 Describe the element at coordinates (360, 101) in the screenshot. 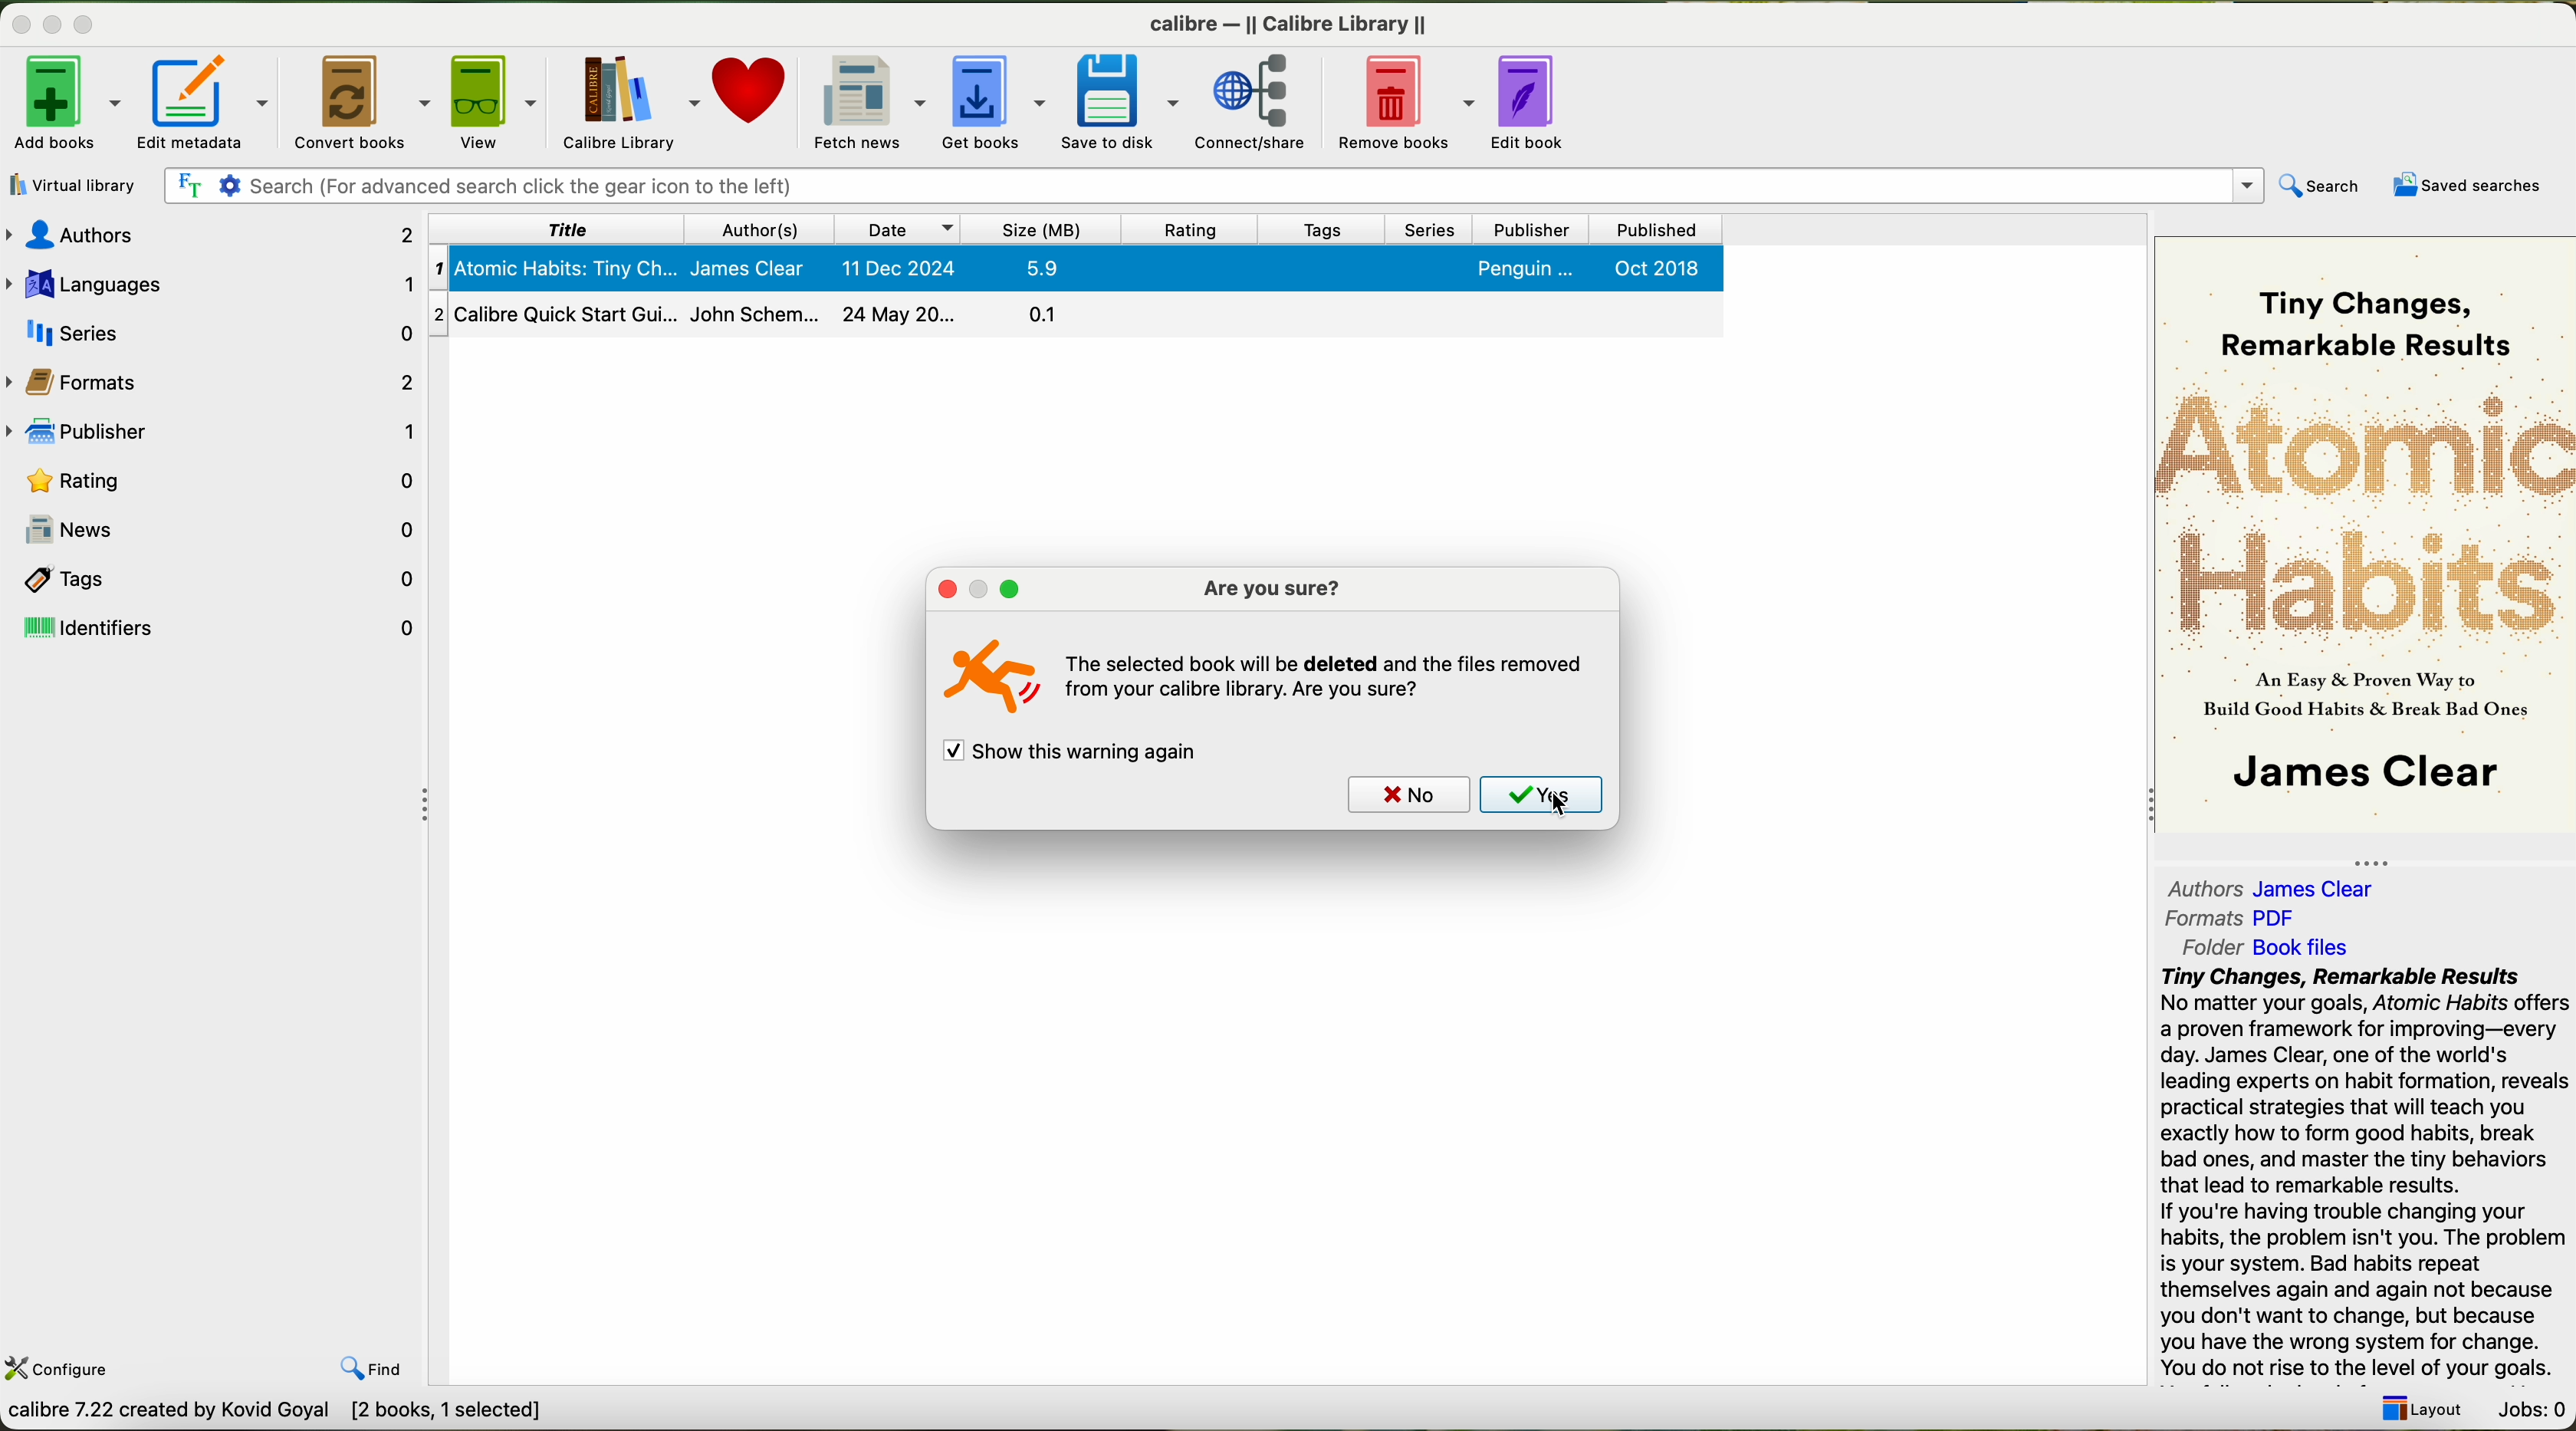

I see `convert books` at that location.